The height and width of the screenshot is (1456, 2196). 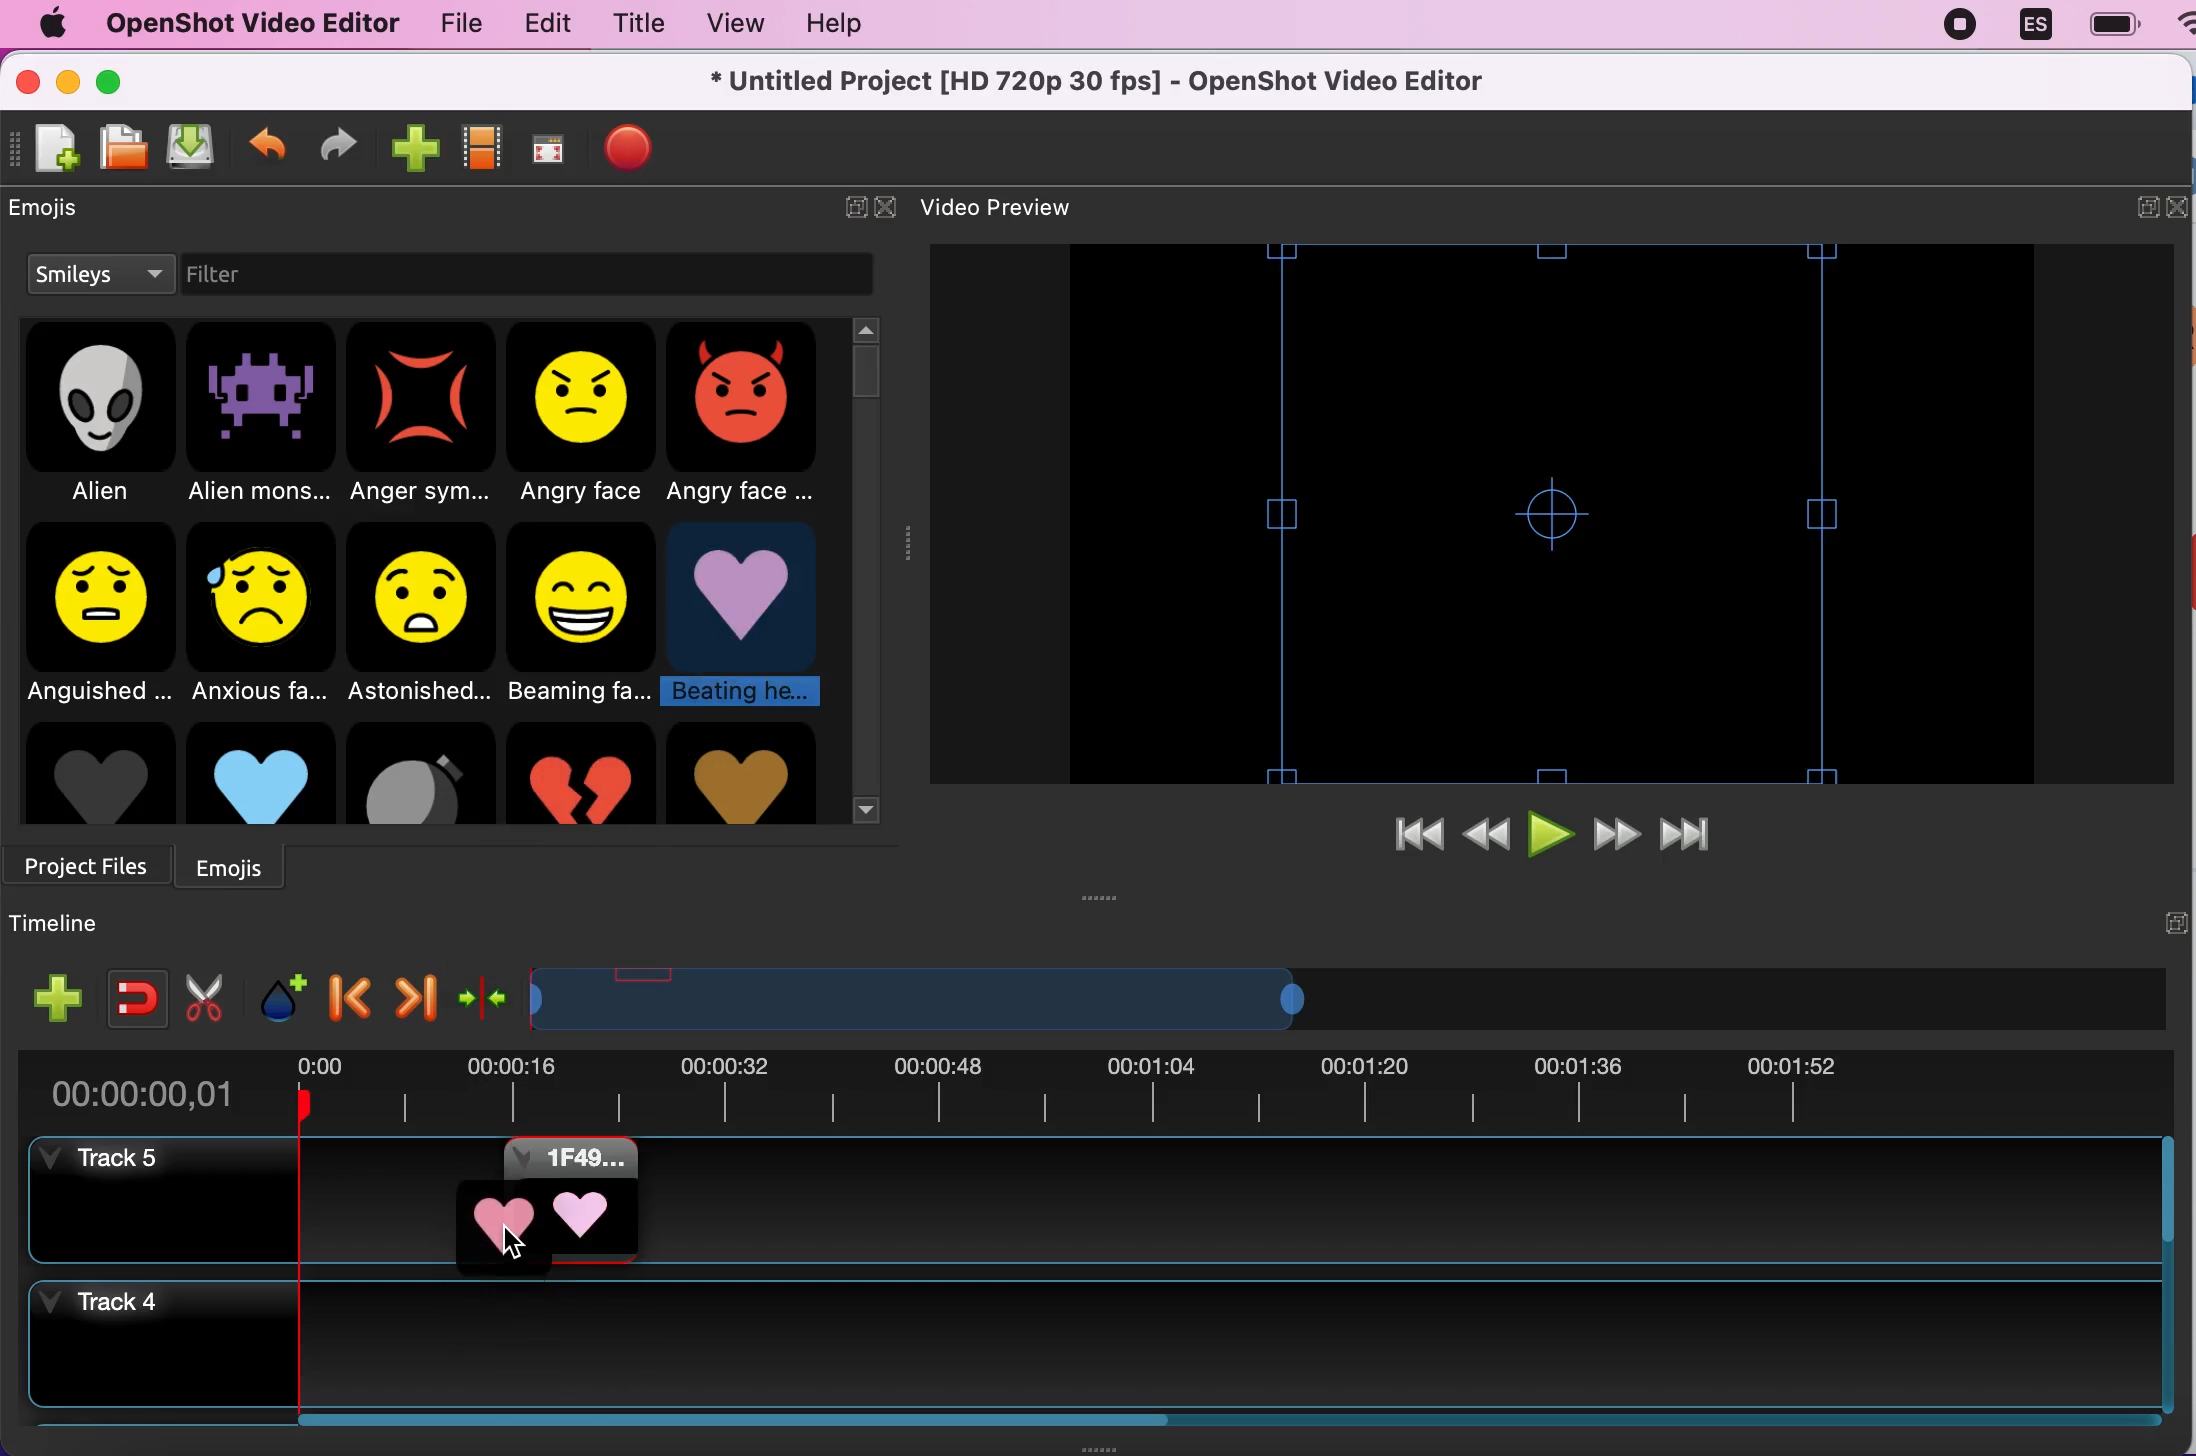 I want to click on alien monster, so click(x=262, y=417).